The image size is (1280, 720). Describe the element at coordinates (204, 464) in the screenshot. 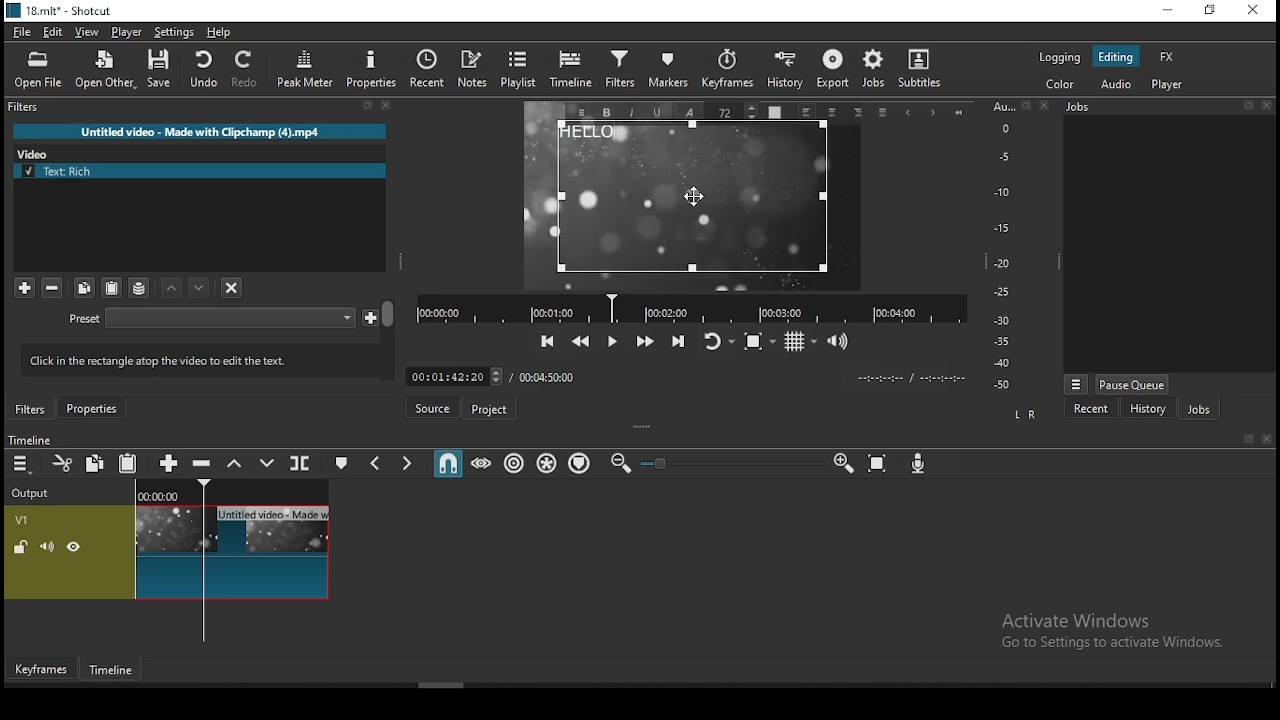

I see `ripple delete` at that location.